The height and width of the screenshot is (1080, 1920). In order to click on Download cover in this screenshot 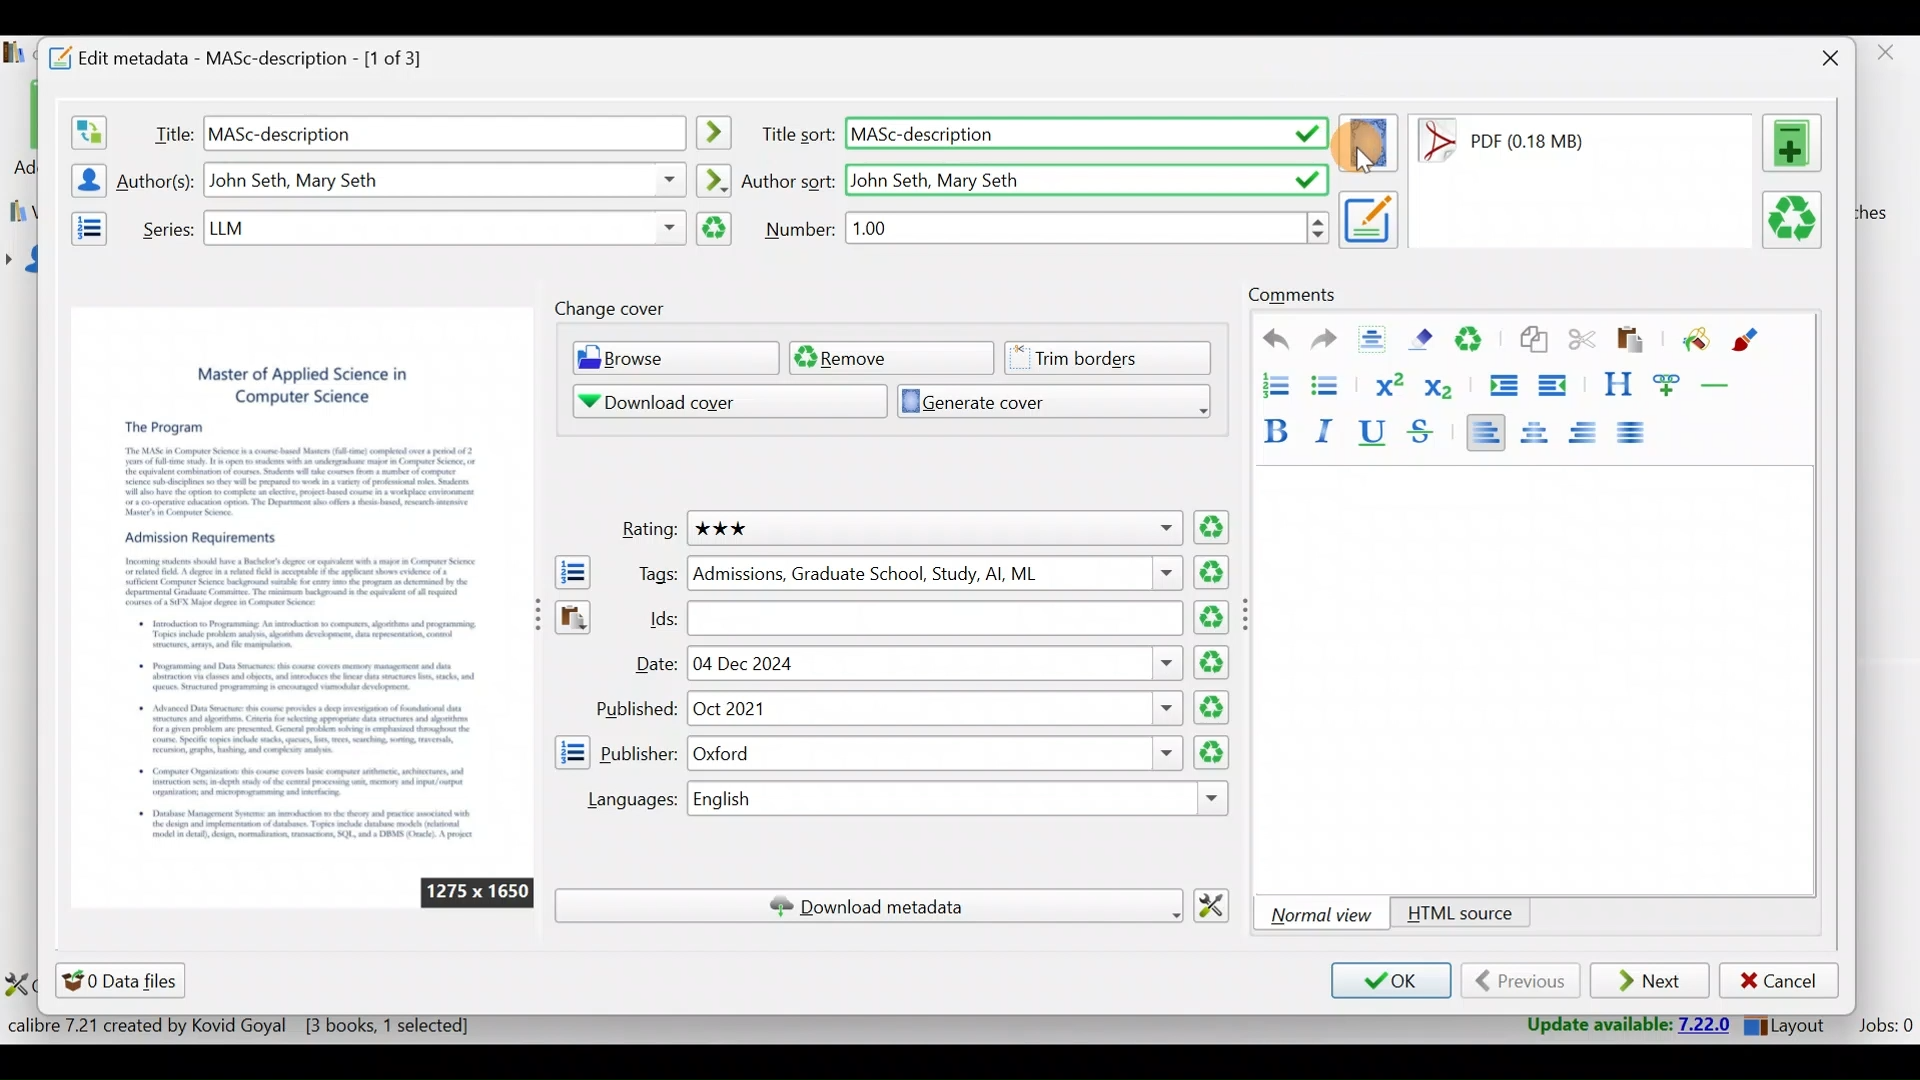, I will do `click(715, 401)`.